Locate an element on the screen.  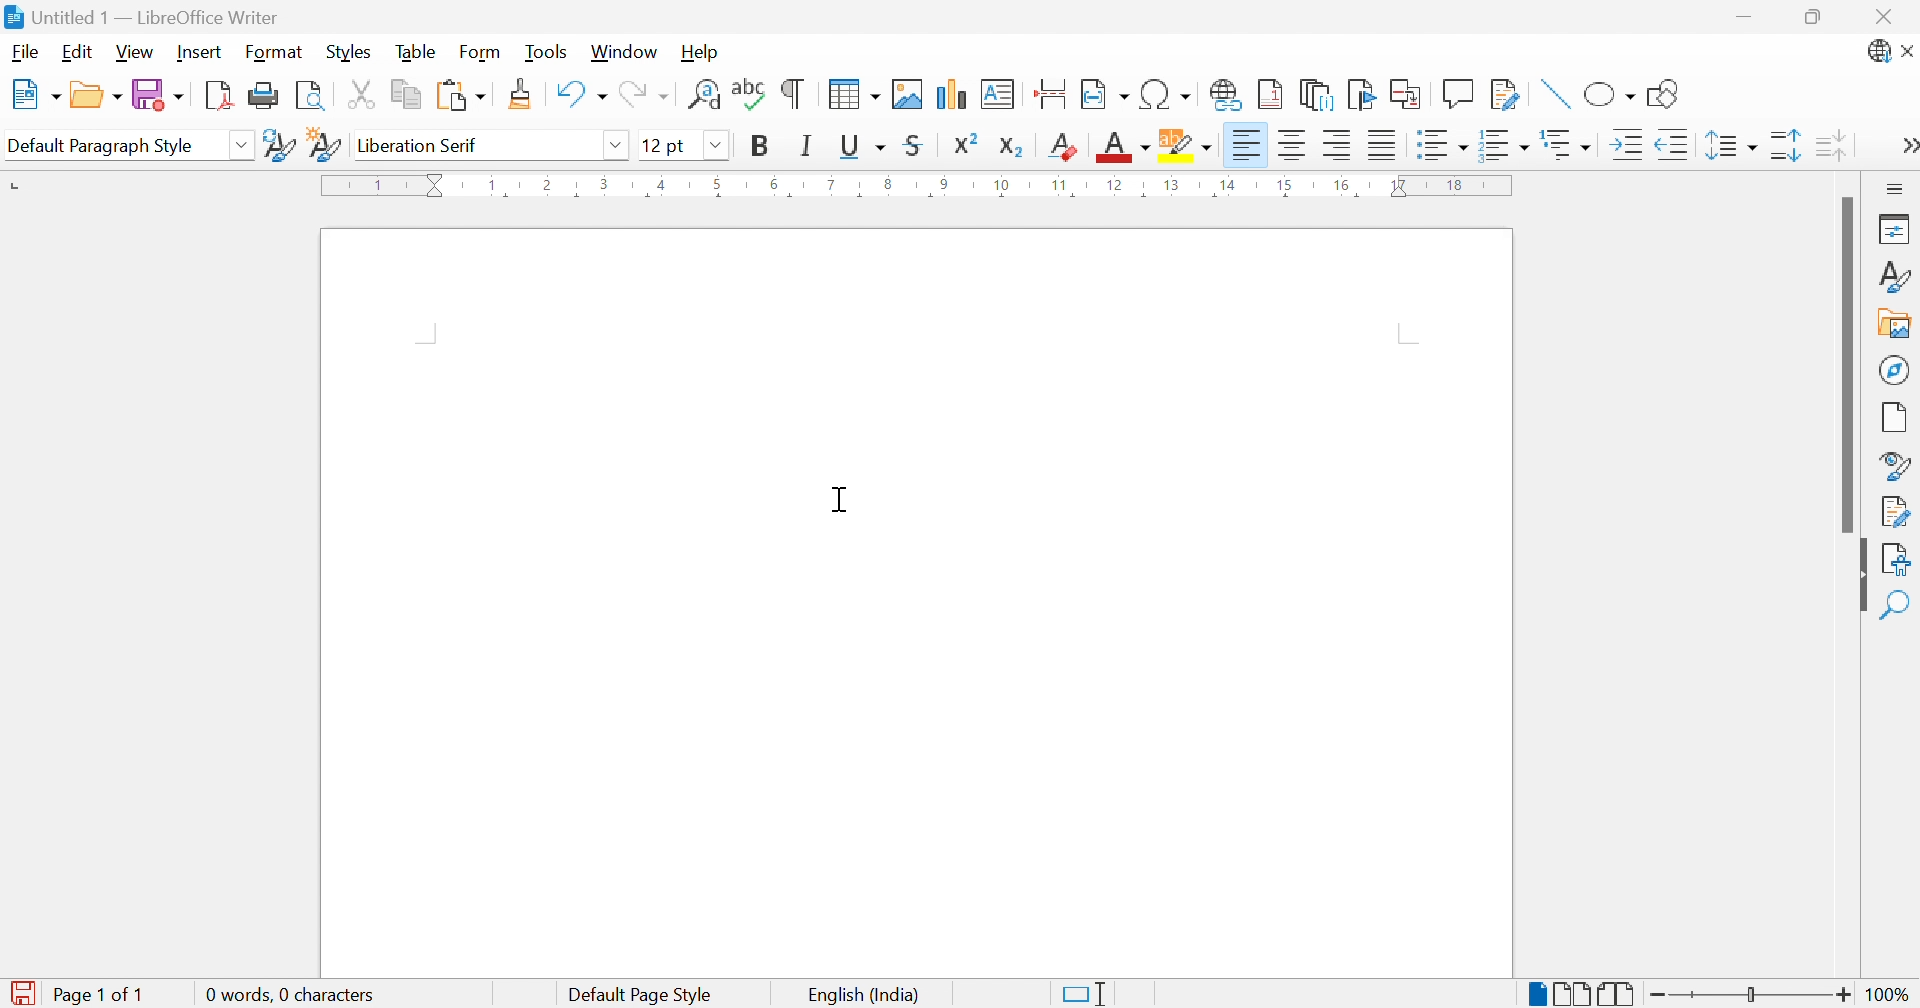
0 words, 0 characters is located at coordinates (292, 996).